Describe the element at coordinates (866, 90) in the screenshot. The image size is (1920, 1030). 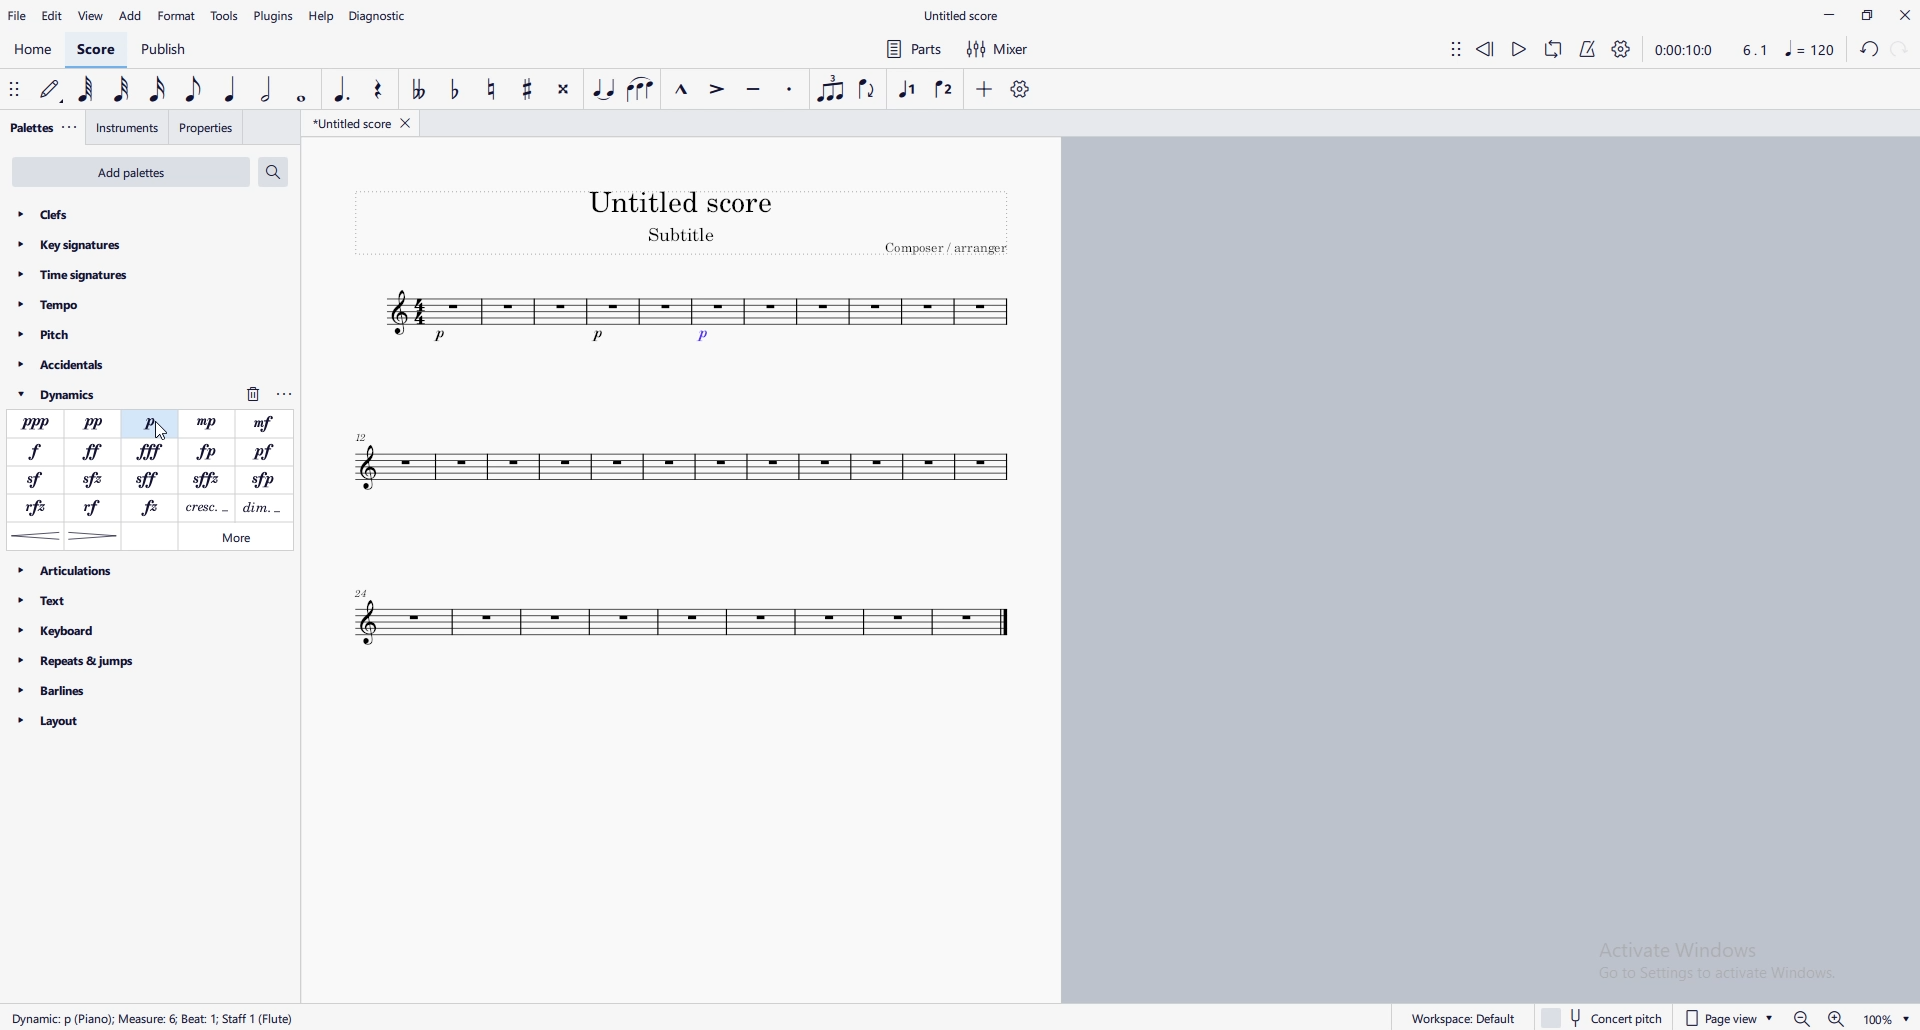
I see `flip direction` at that location.